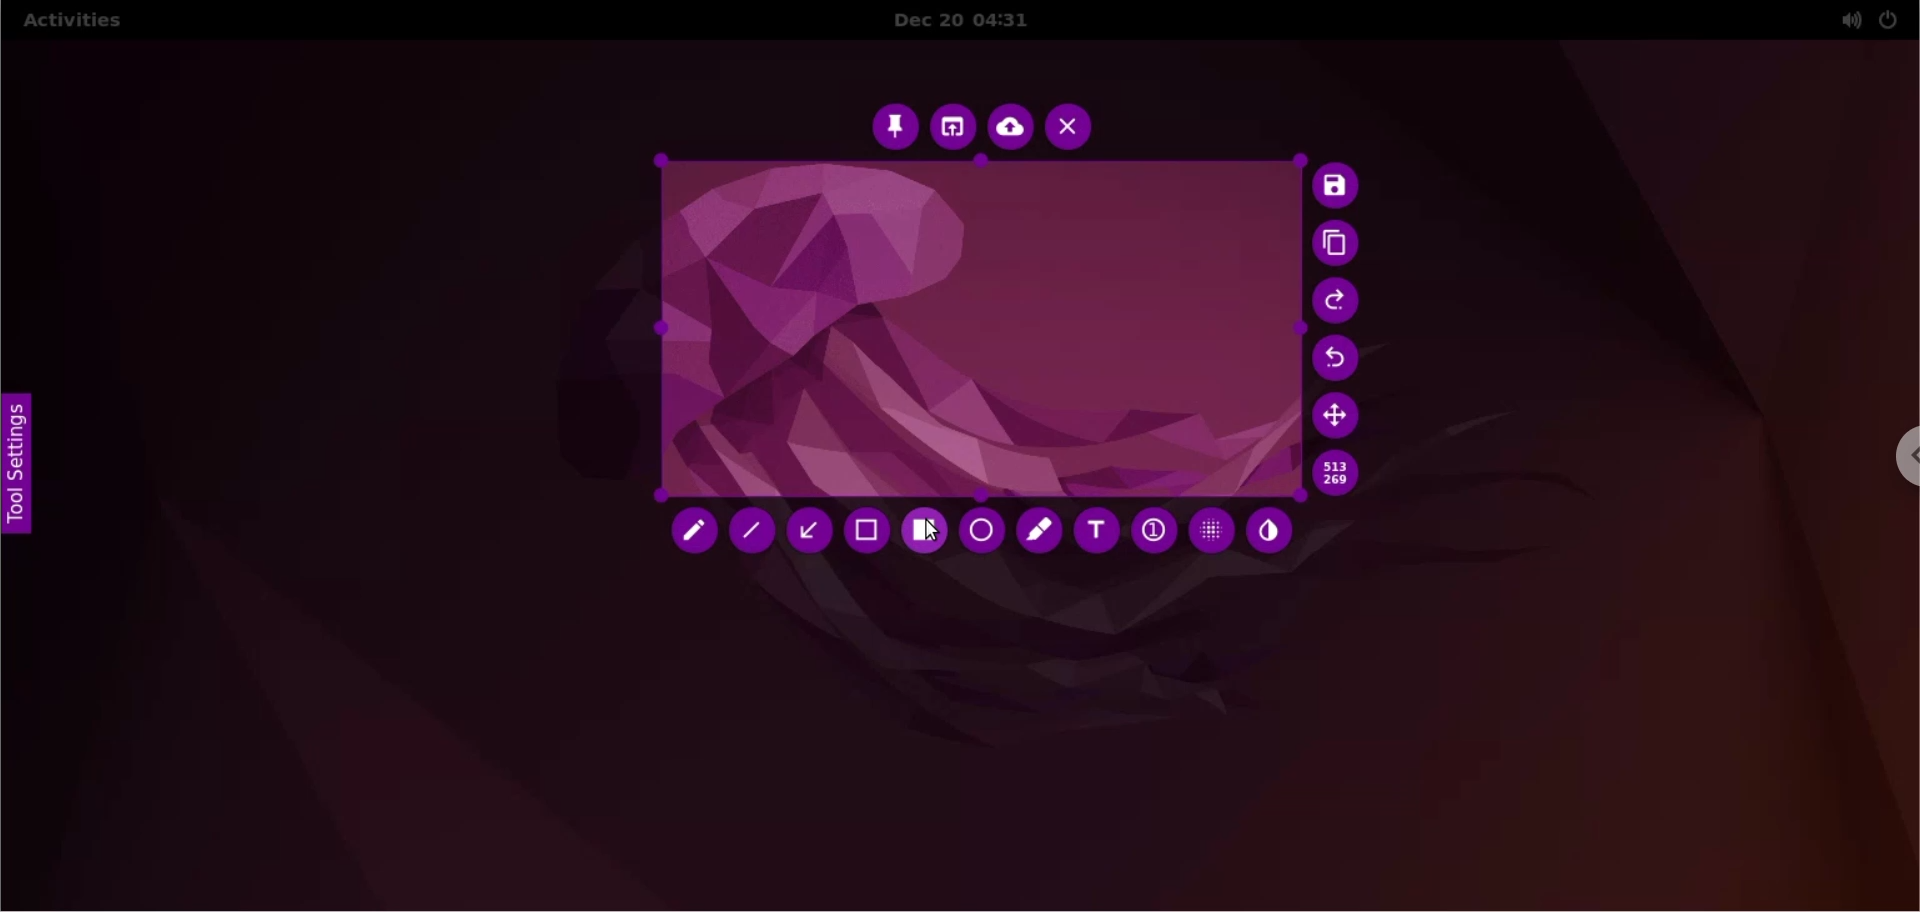  I want to click on chrome options, so click(1904, 457).